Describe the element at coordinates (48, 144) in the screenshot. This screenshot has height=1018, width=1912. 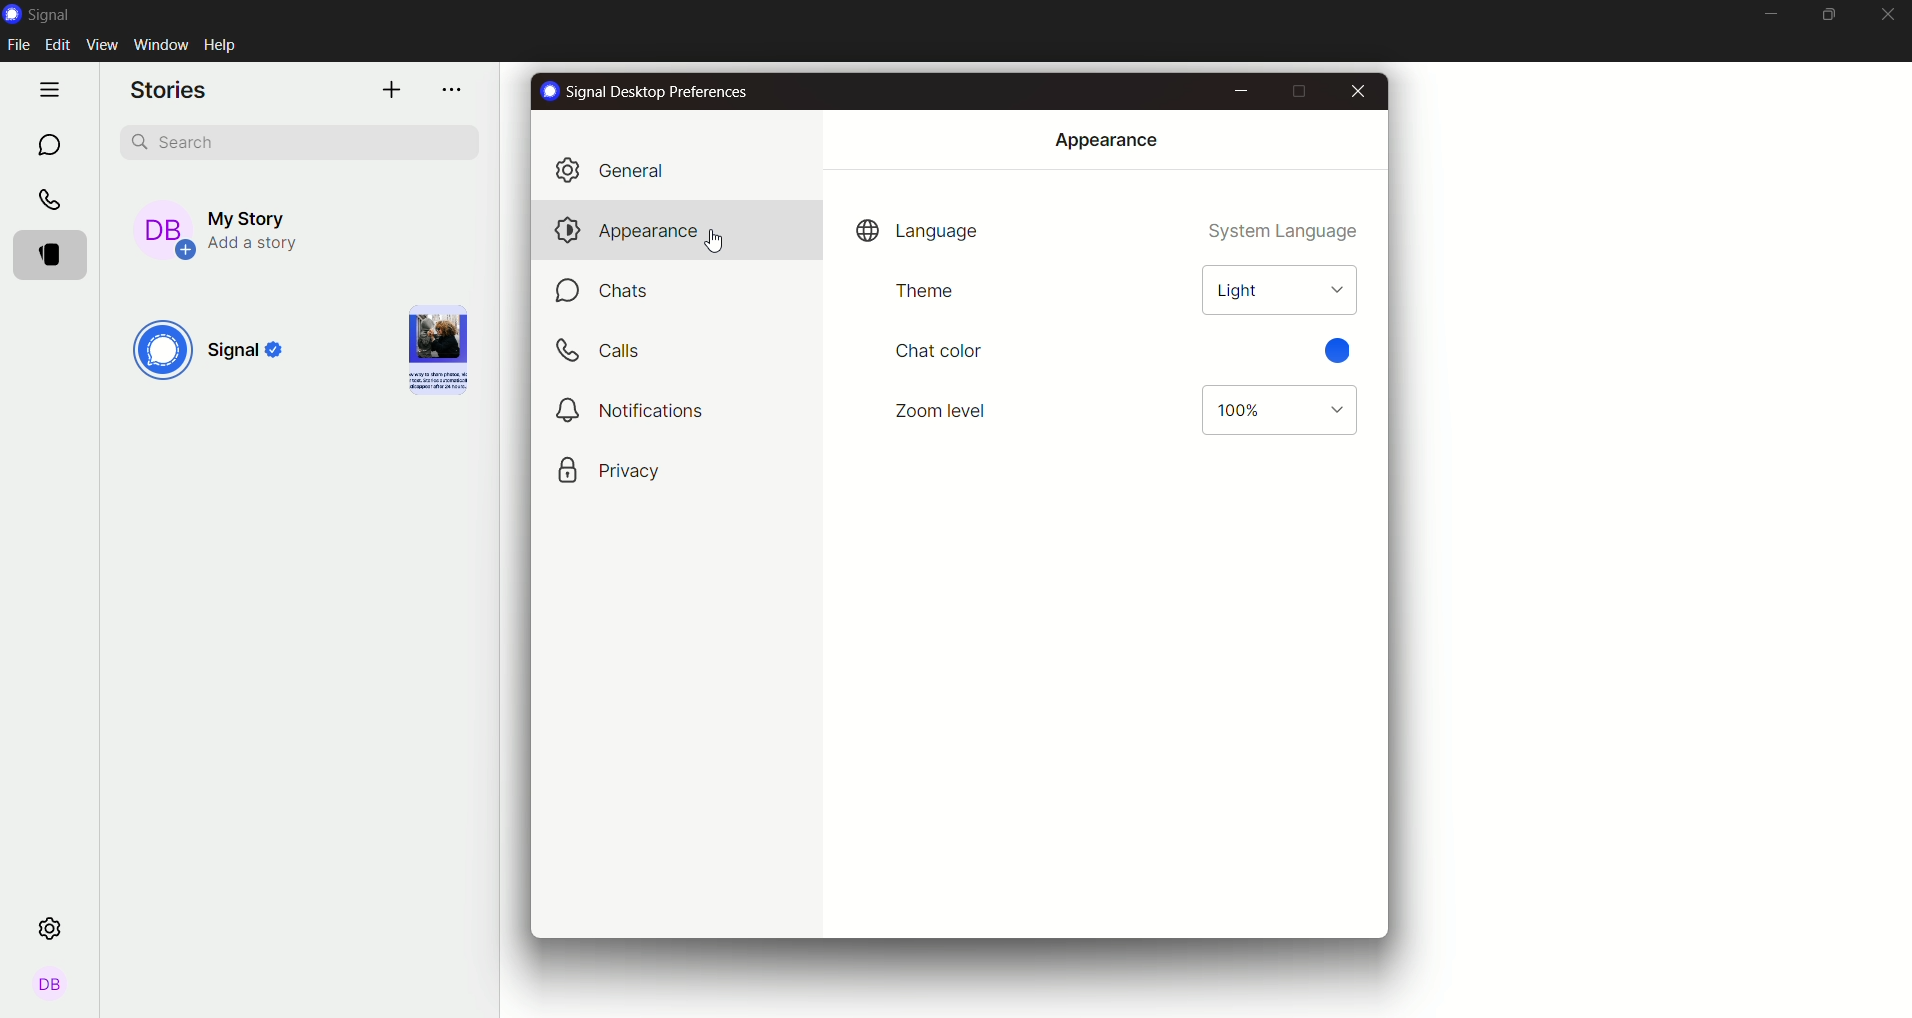
I see `chat` at that location.